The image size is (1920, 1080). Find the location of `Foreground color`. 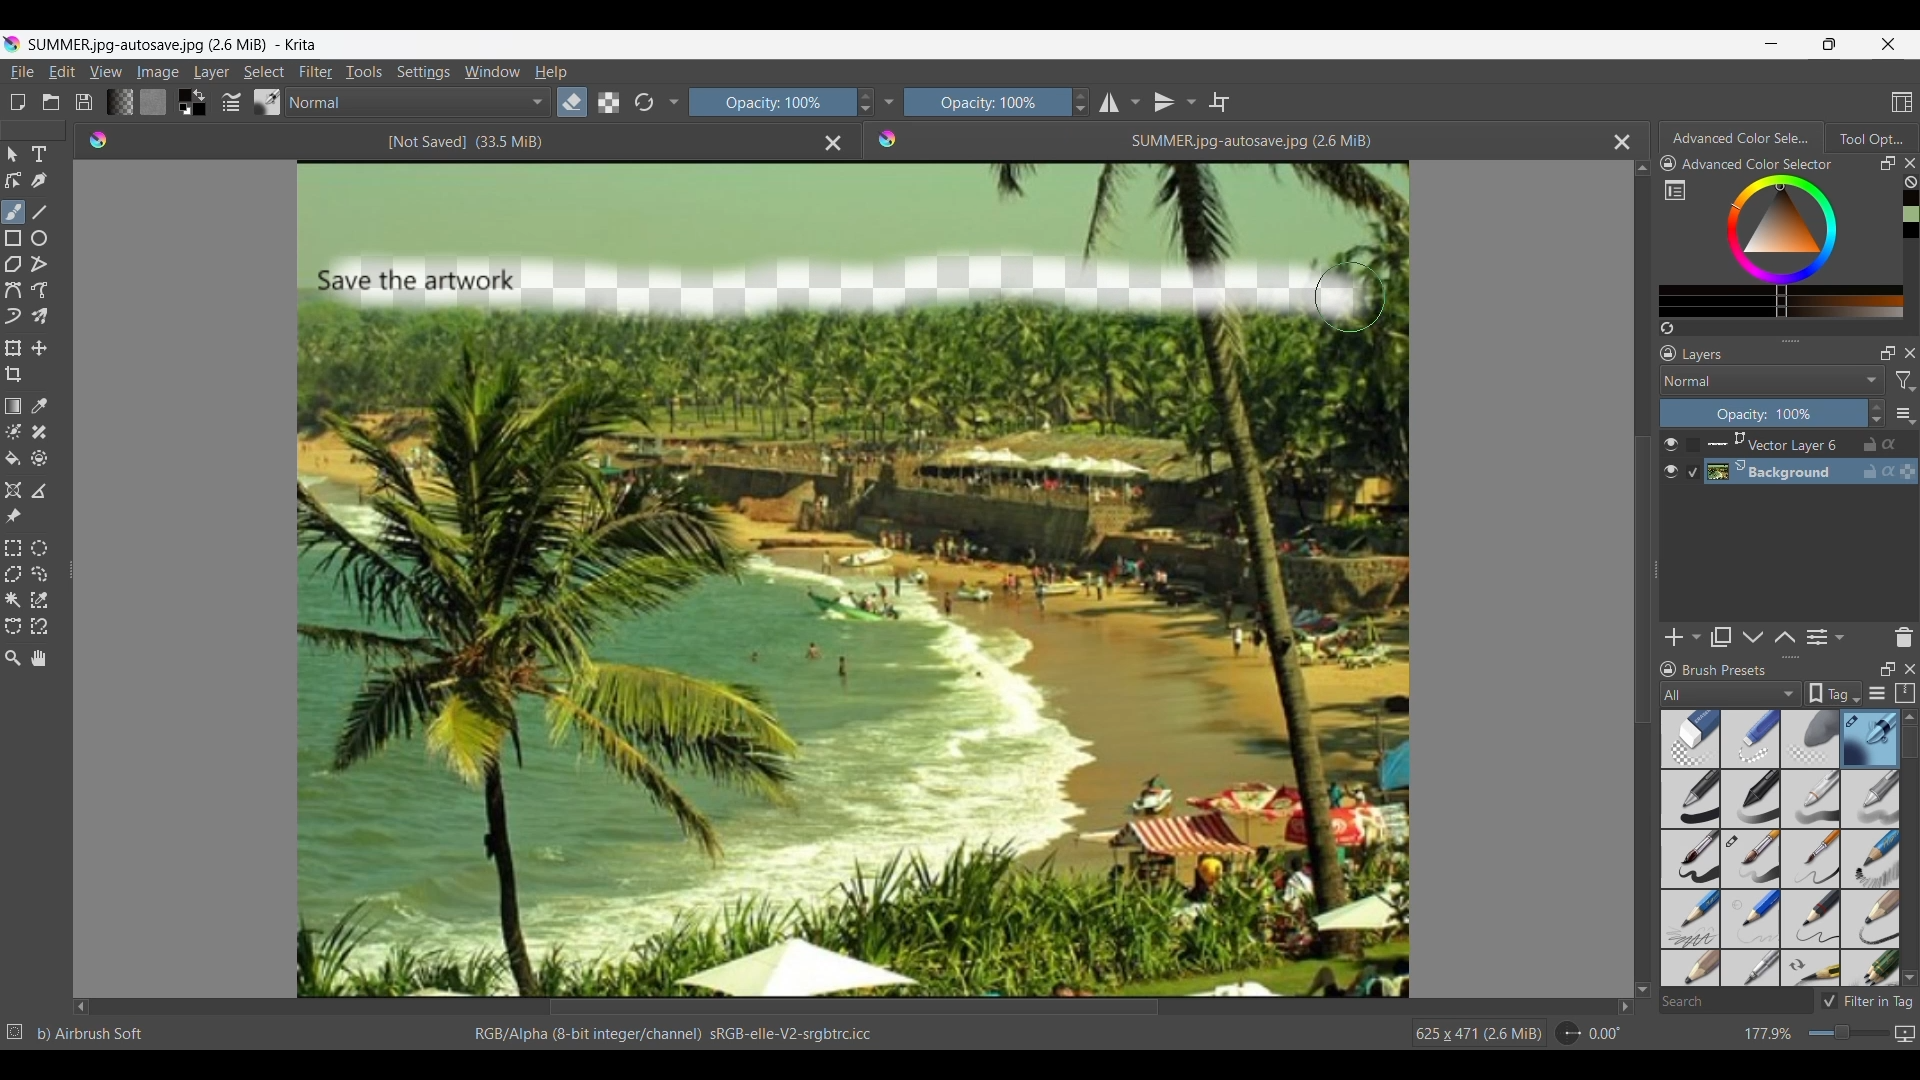

Foreground color is located at coordinates (181, 94).